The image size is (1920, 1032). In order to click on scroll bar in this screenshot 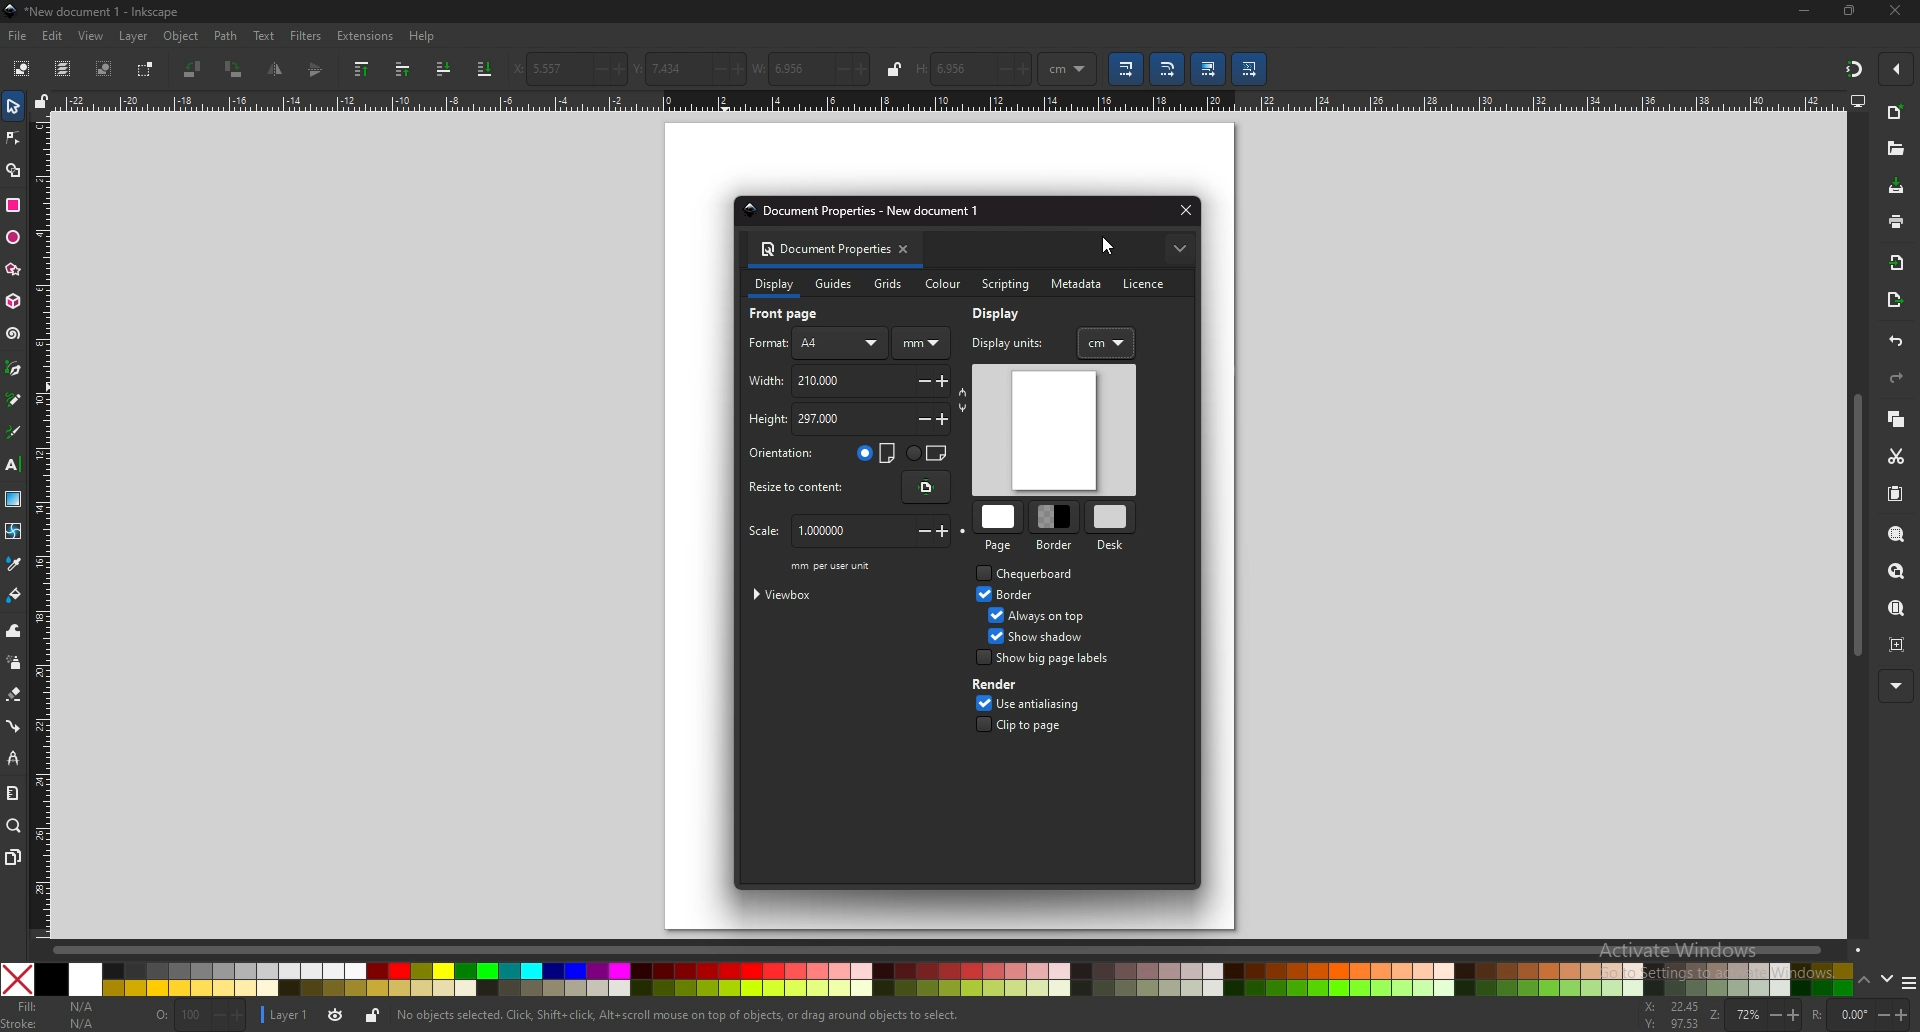, I will do `click(961, 948)`.